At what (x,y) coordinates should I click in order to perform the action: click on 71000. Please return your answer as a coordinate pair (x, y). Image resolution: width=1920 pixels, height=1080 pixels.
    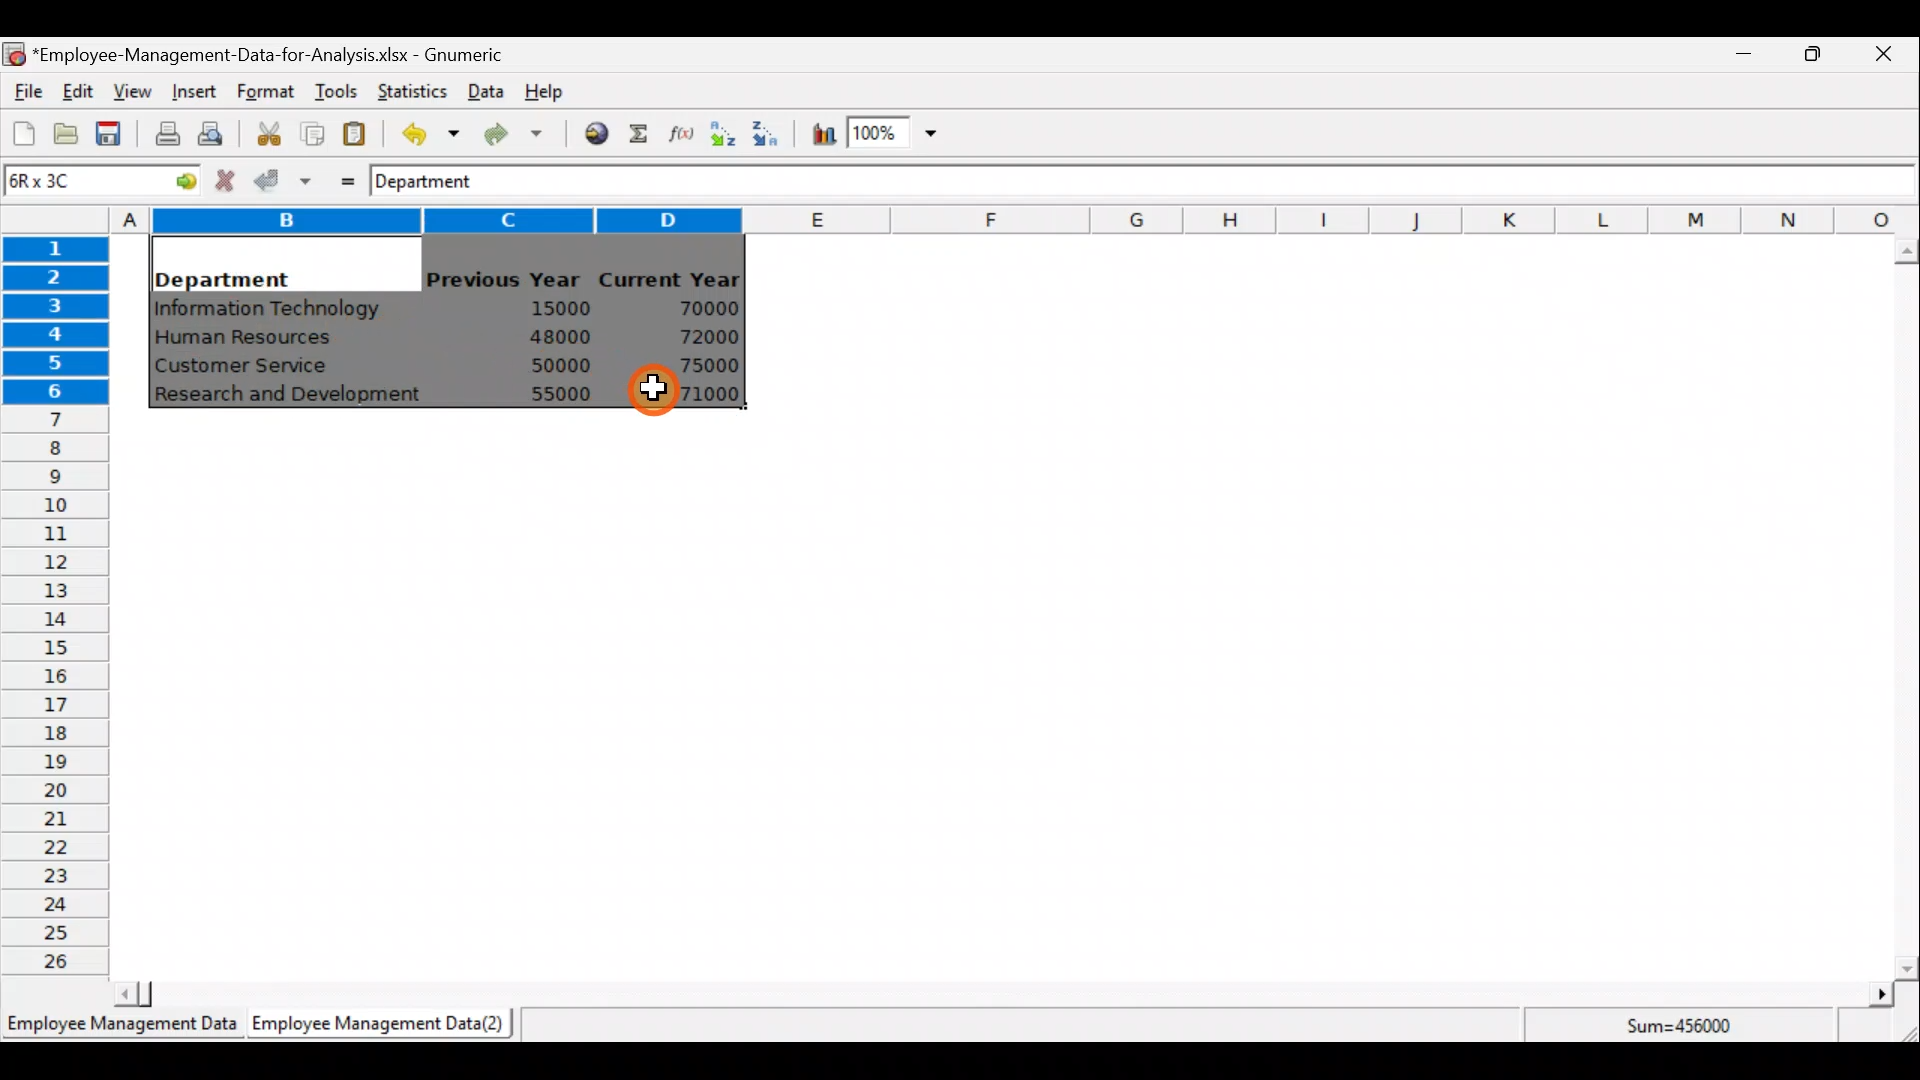
    Looking at the image, I should click on (703, 394).